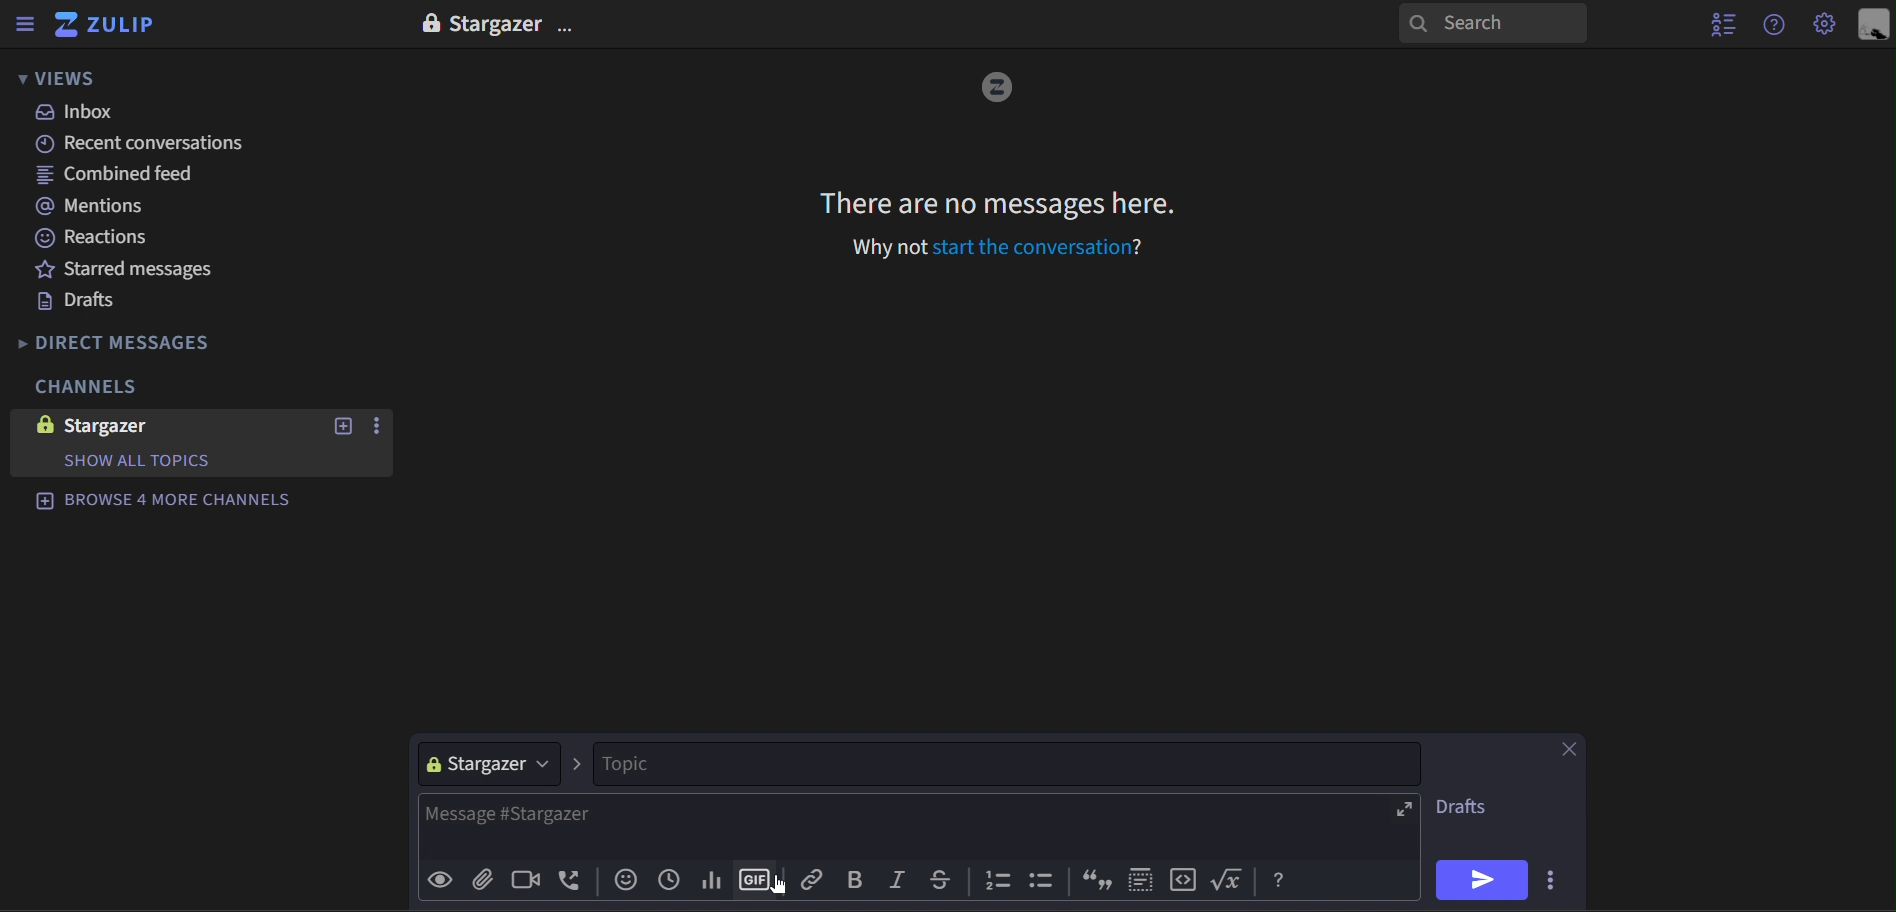 This screenshot has height=912, width=1896. Describe the element at coordinates (145, 271) in the screenshot. I see `starred messages` at that location.